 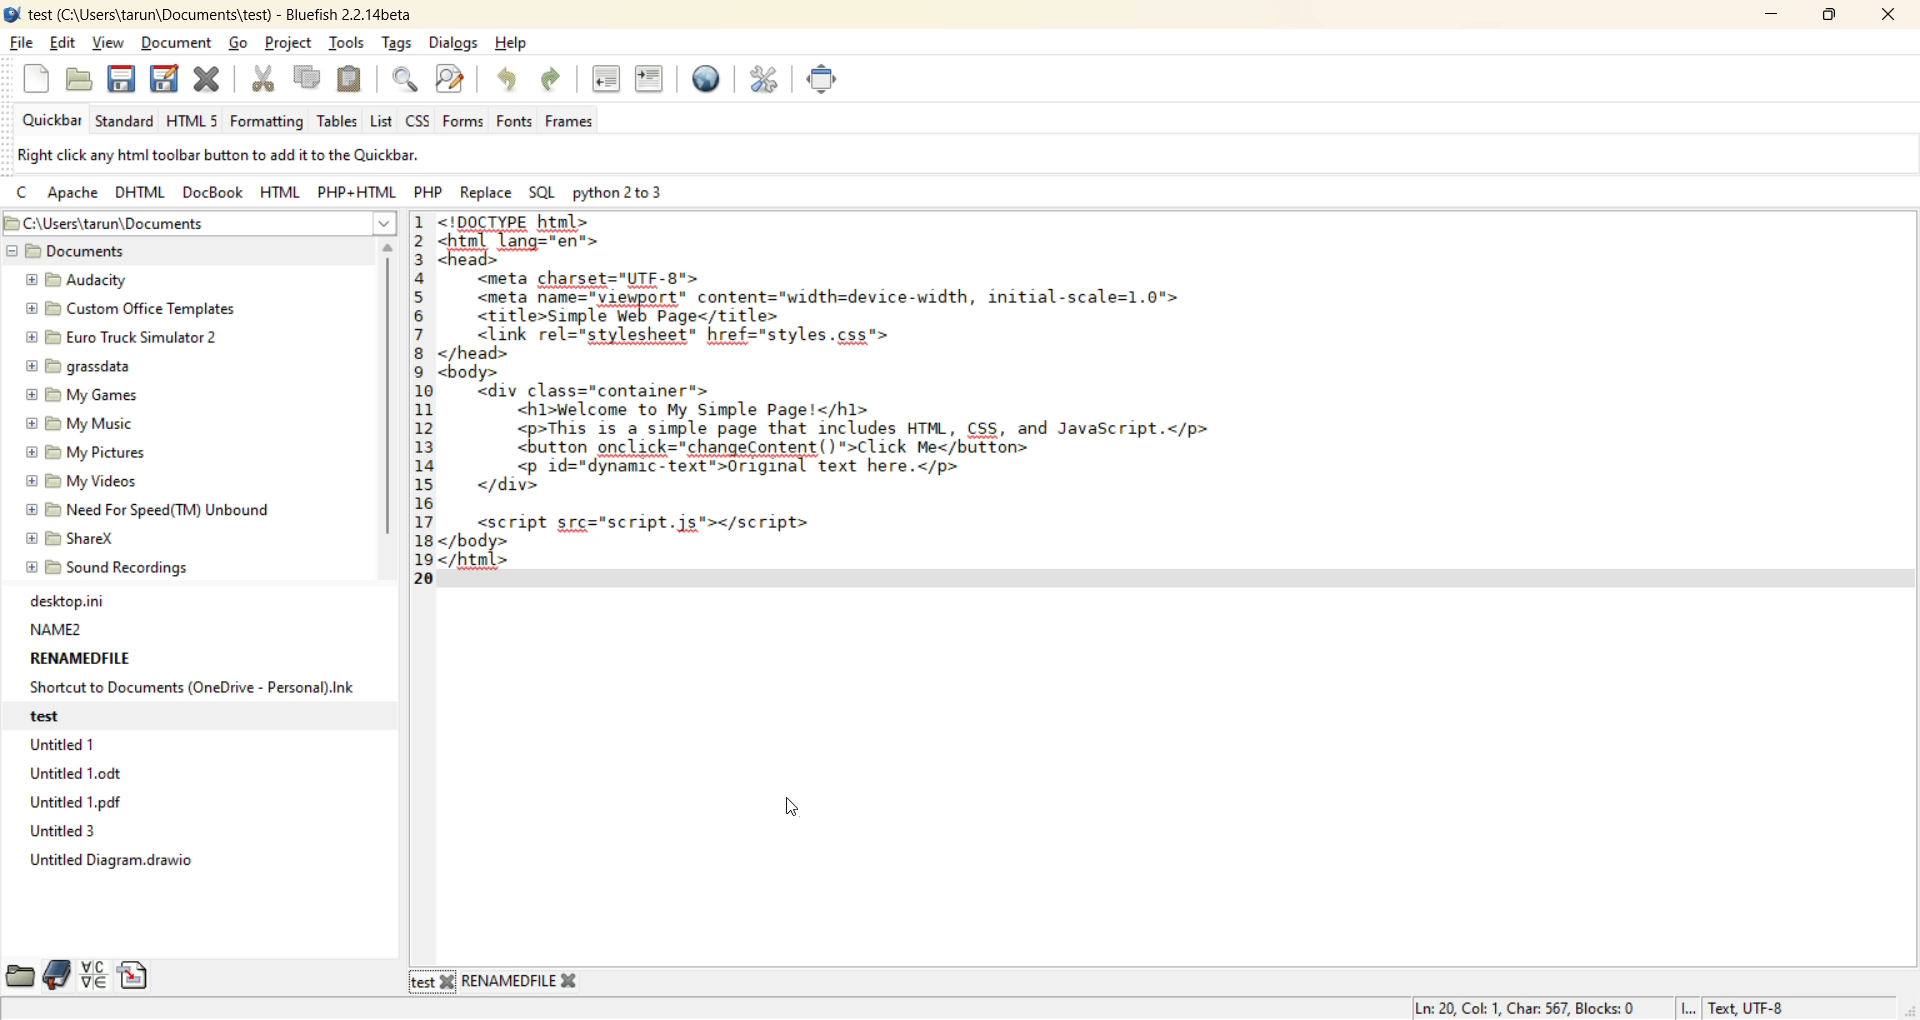 I want to click on fonts, so click(x=517, y=122).